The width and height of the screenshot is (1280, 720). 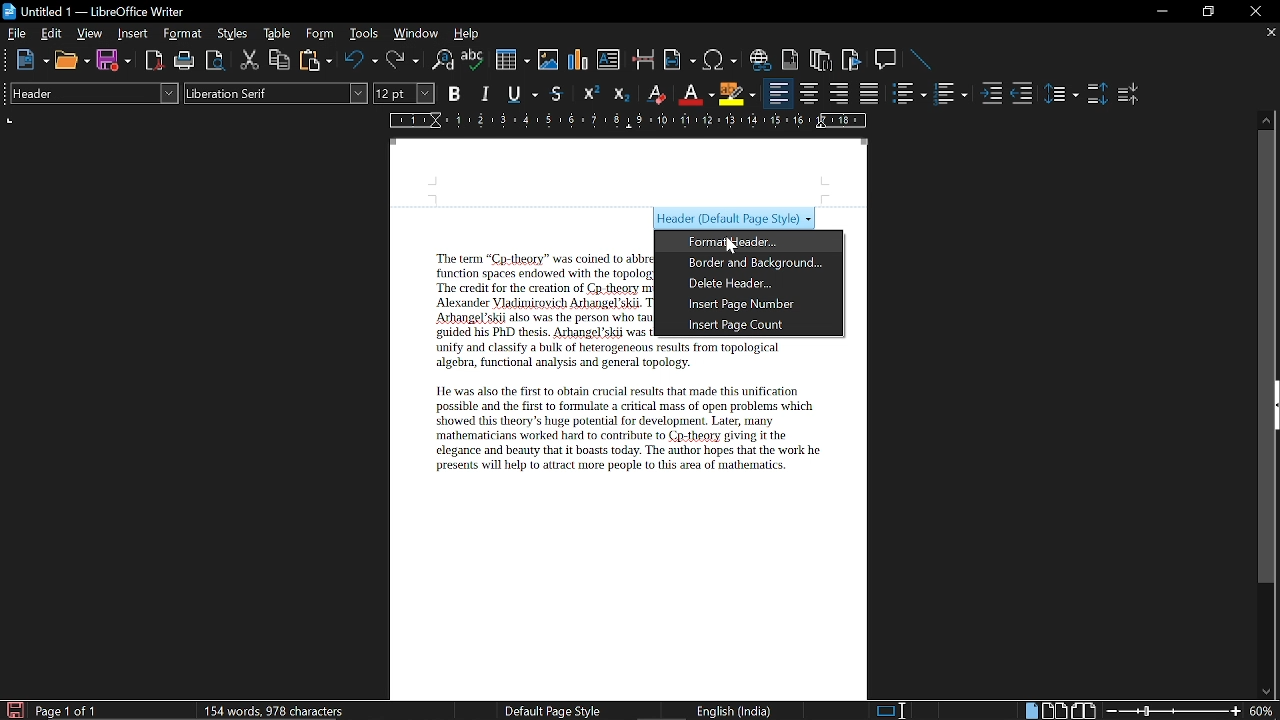 What do you see at coordinates (295, 710) in the screenshot?
I see `Word count` at bounding box center [295, 710].